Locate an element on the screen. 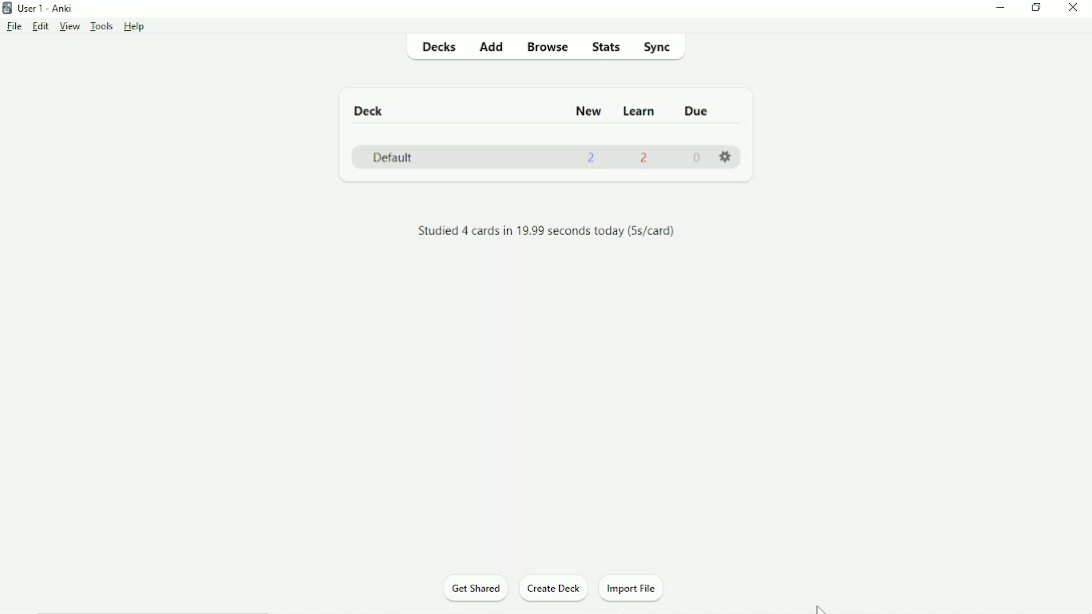 The width and height of the screenshot is (1092, 614). Create Deck is located at coordinates (555, 589).